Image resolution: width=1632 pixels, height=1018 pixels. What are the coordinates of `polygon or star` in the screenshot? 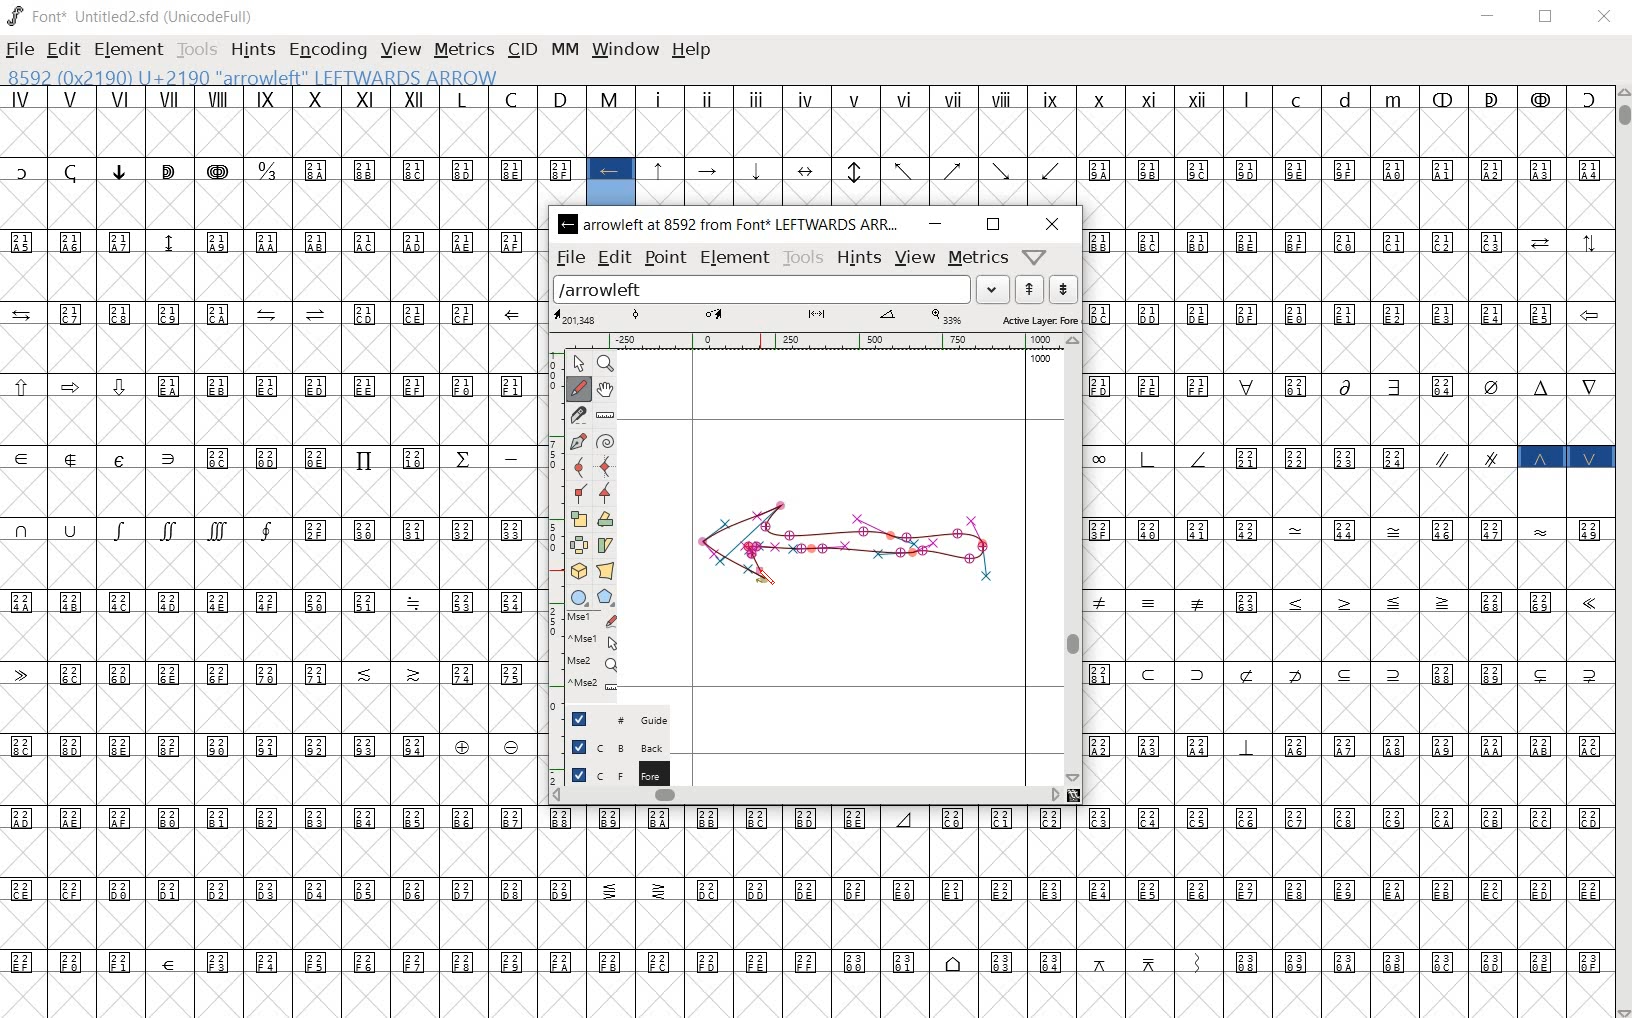 It's located at (605, 598).